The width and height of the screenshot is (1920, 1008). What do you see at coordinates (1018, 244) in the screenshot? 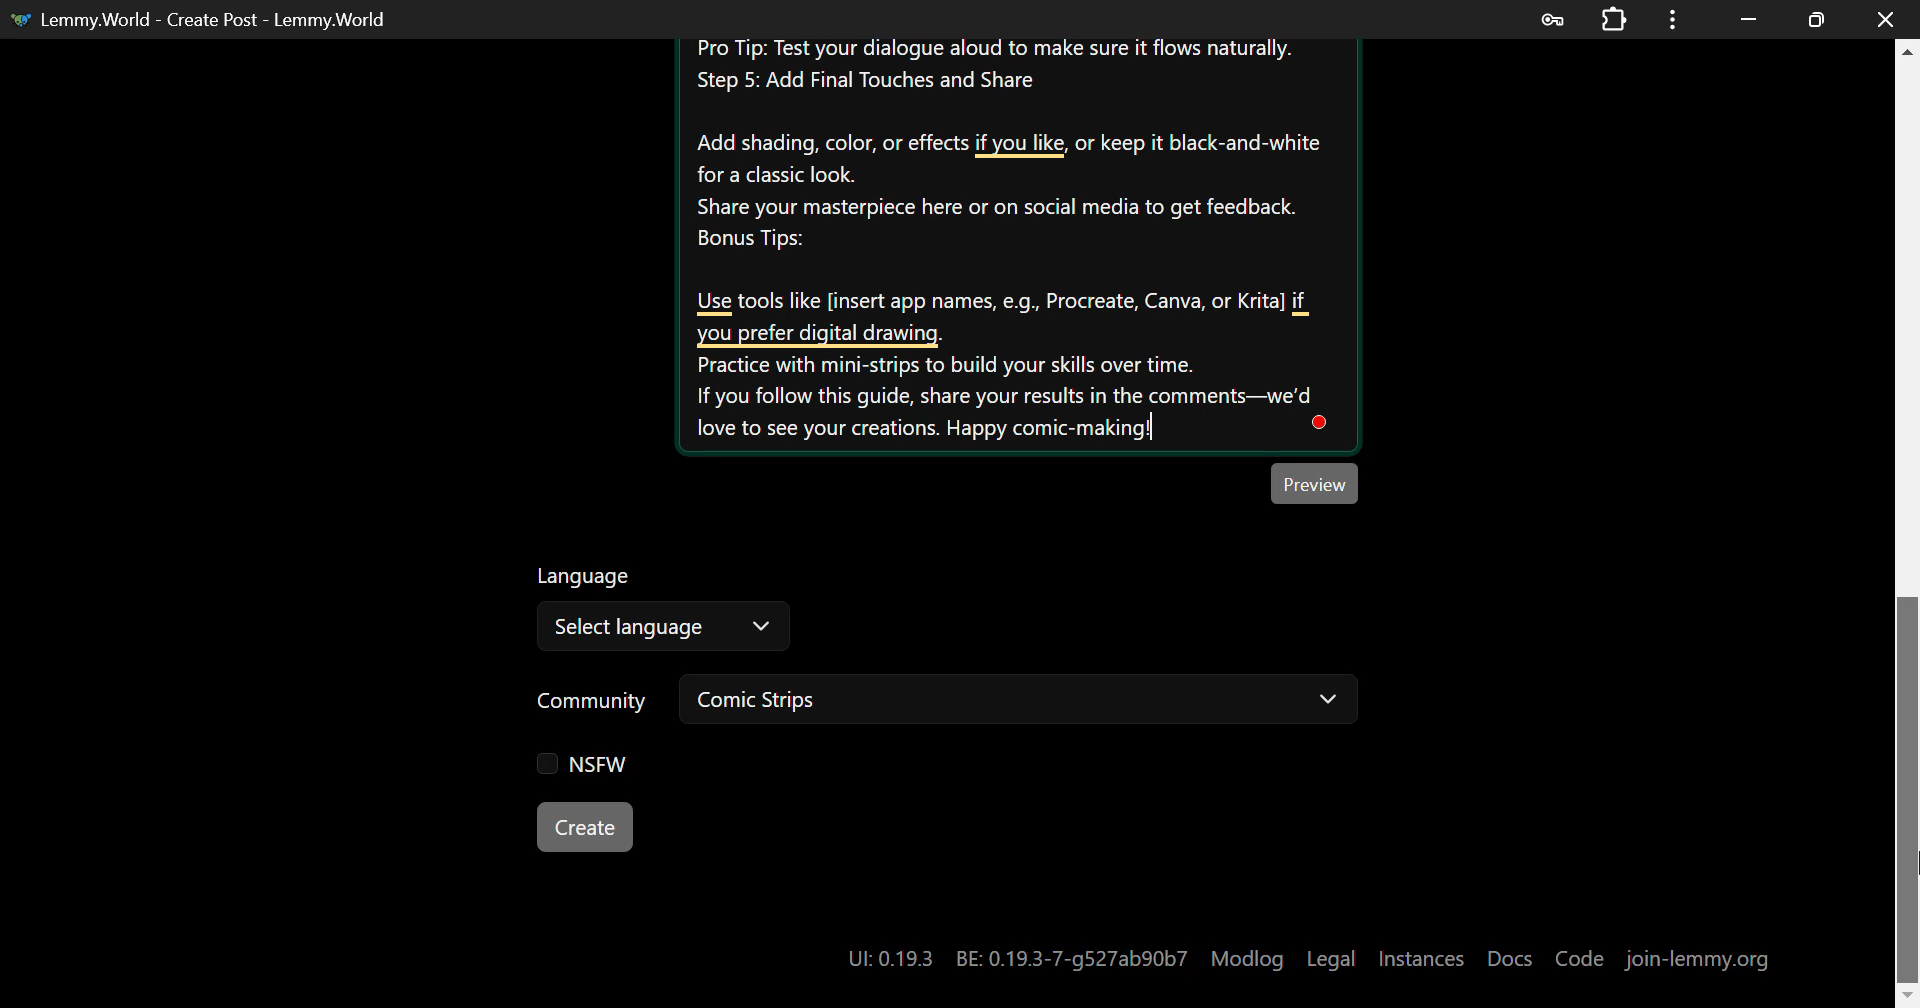
I see `Create your own Comic-strip Instructions` at bounding box center [1018, 244].